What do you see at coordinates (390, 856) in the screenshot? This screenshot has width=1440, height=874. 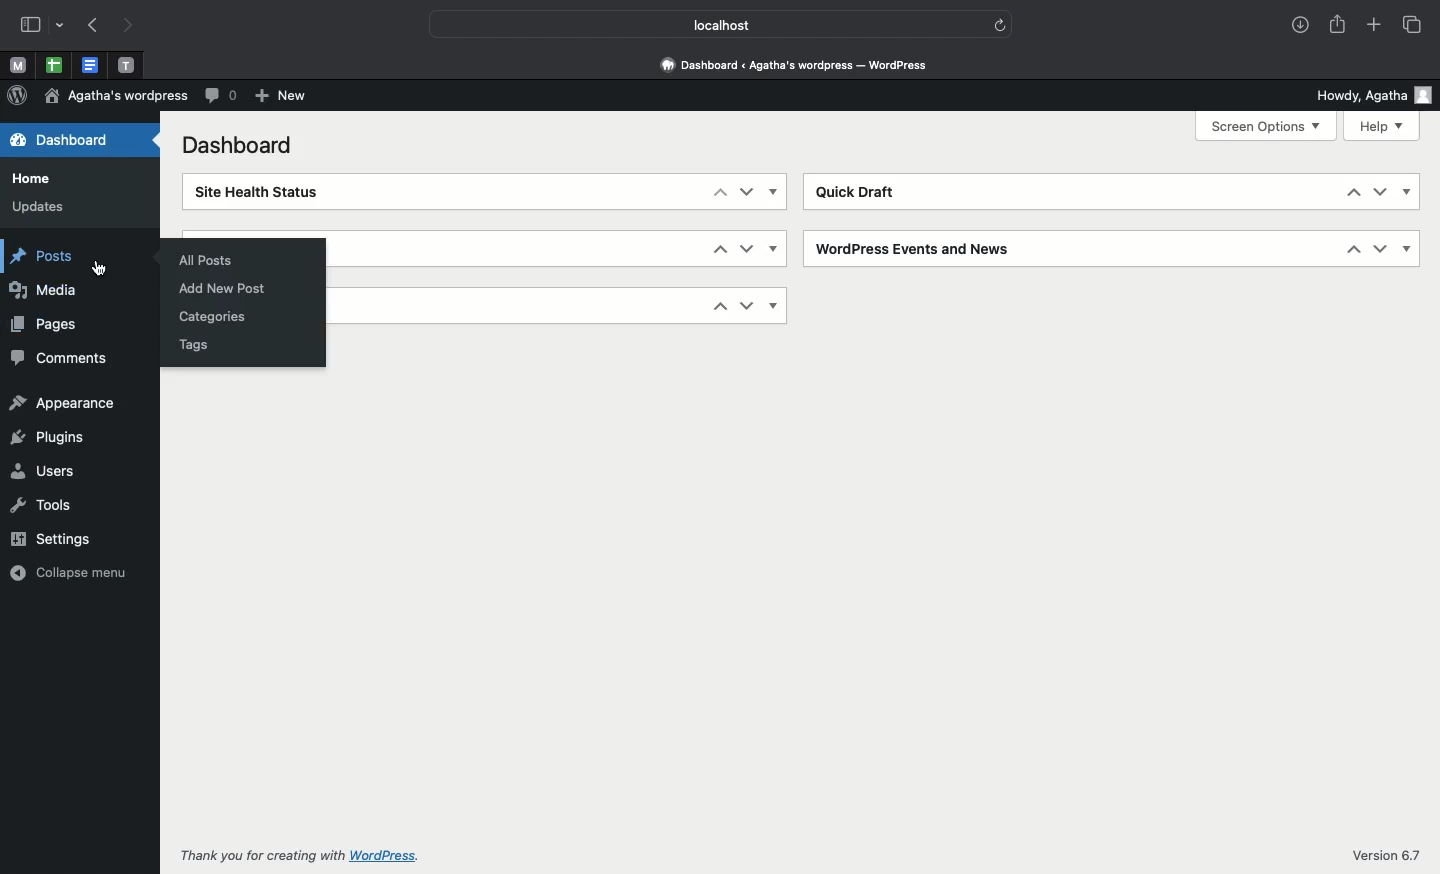 I see `wordpress.` at bounding box center [390, 856].